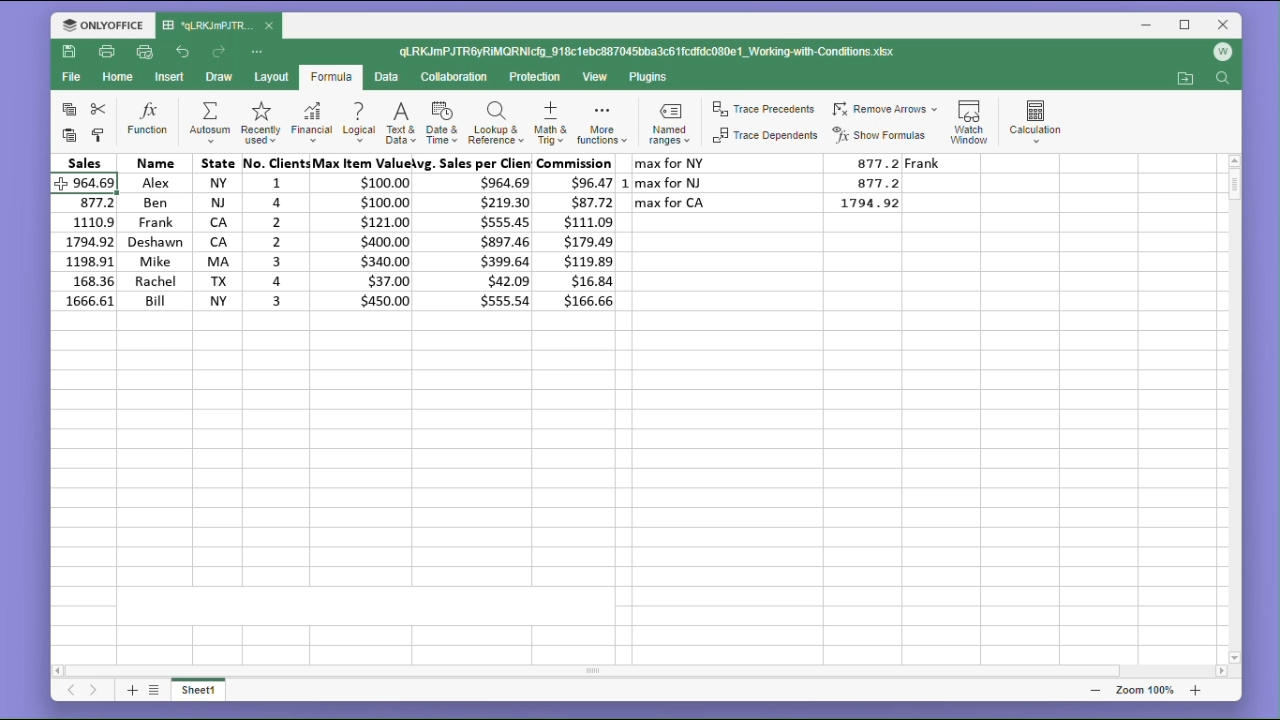 This screenshot has height=720, width=1280. What do you see at coordinates (358, 124) in the screenshot?
I see `logical` at bounding box center [358, 124].